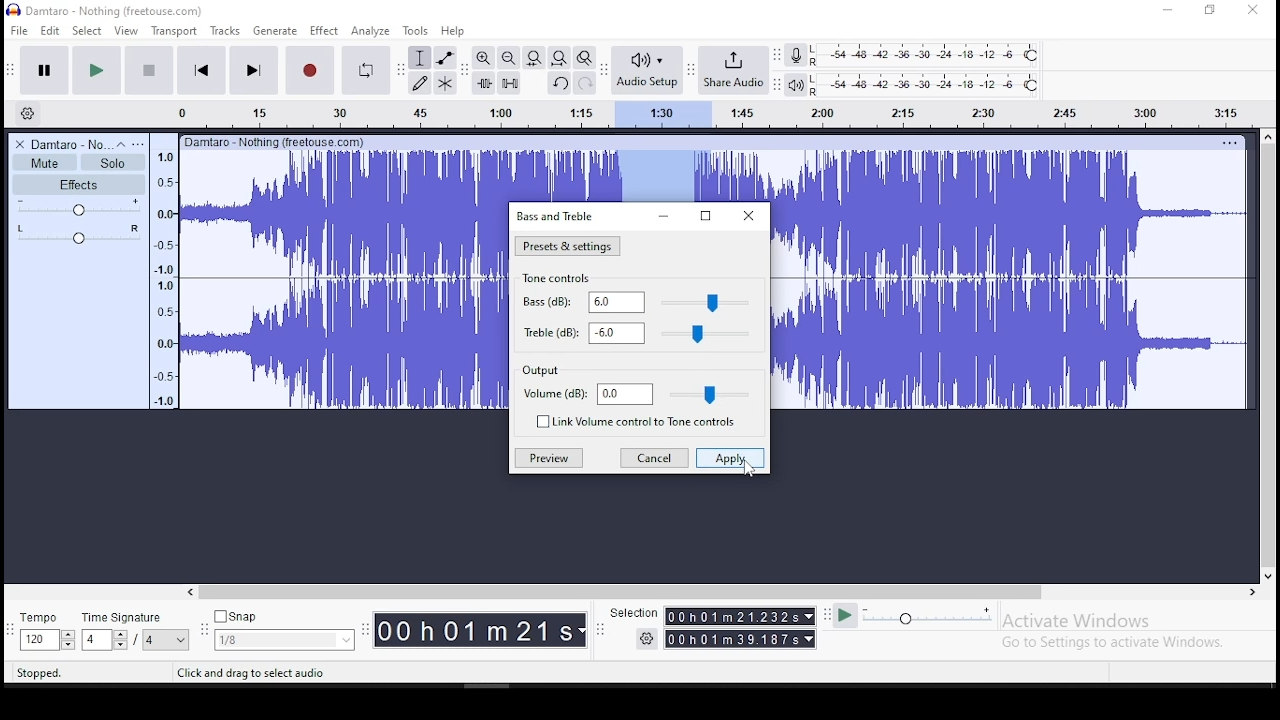 This screenshot has height=720, width=1280. Describe the element at coordinates (203, 629) in the screenshot. I see `` at that location.